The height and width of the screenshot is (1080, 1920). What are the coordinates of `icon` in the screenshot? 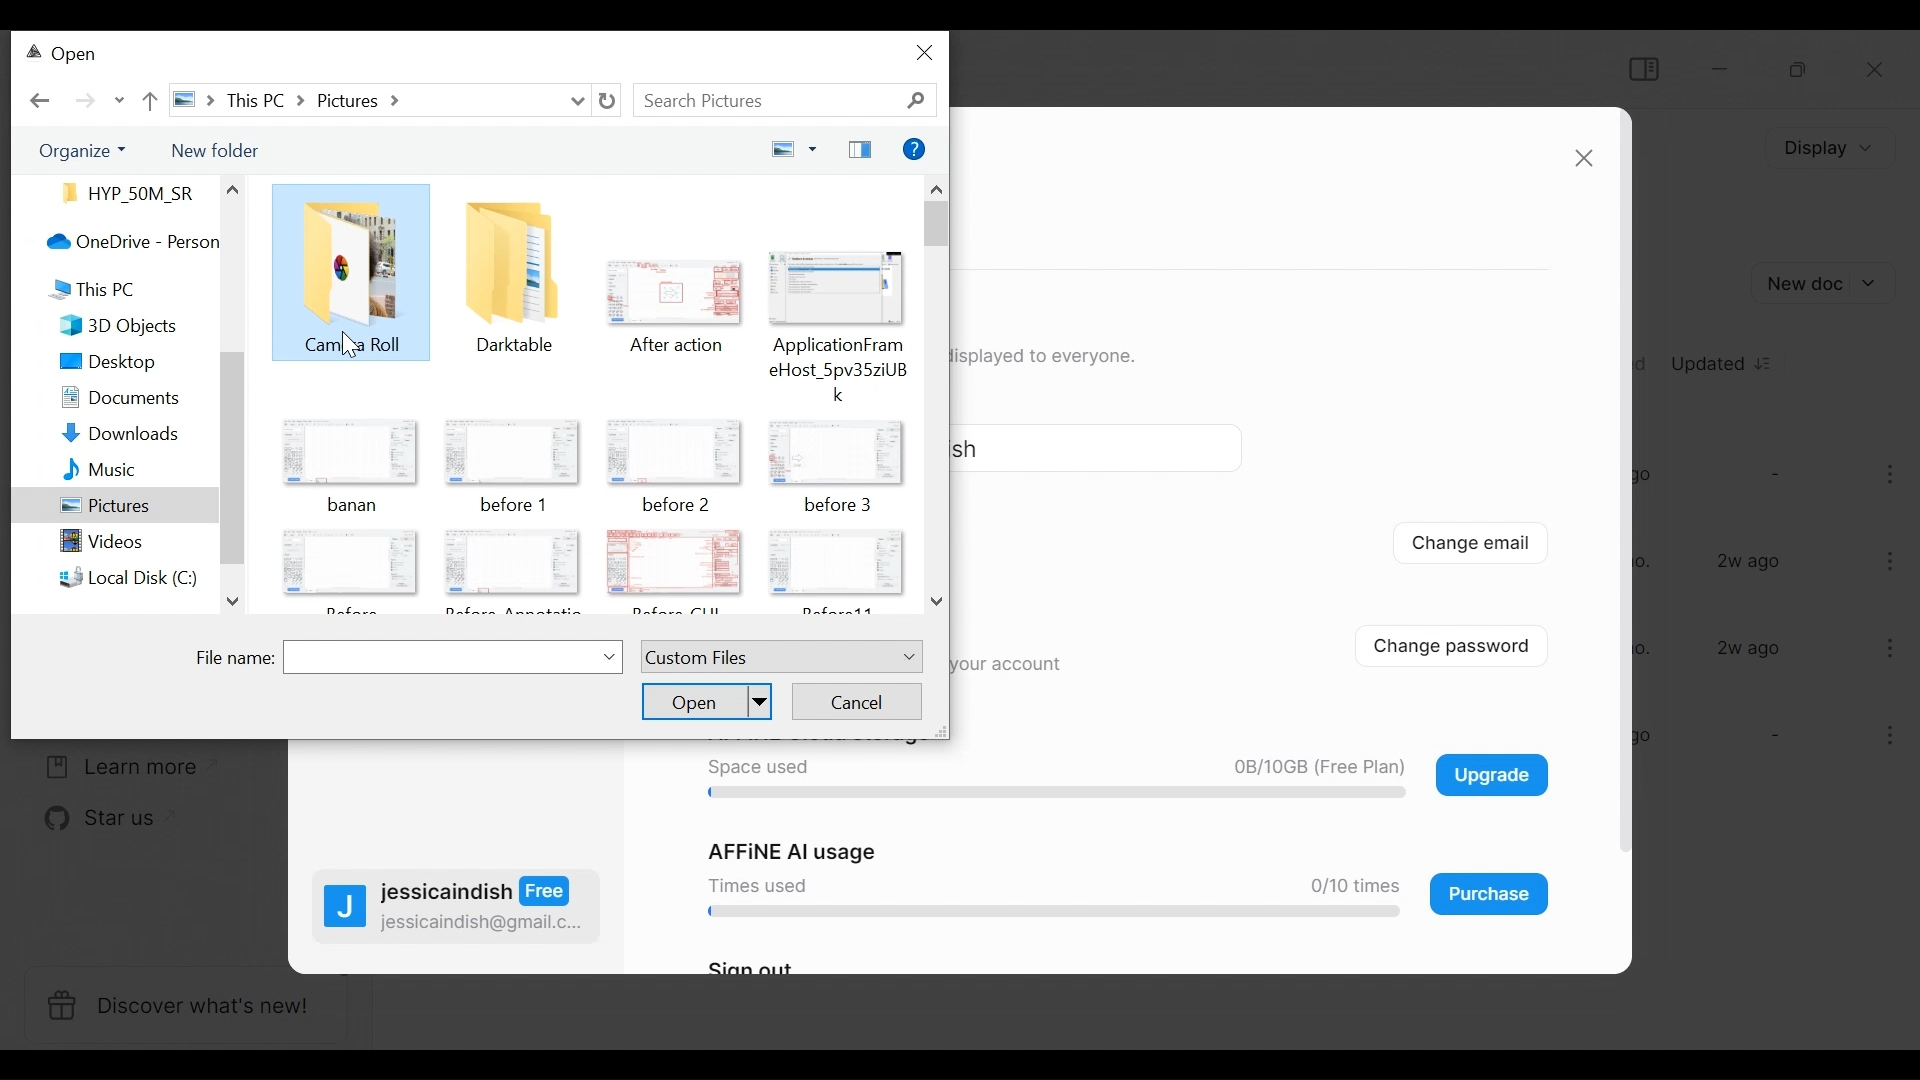 It's located at (516, 562).